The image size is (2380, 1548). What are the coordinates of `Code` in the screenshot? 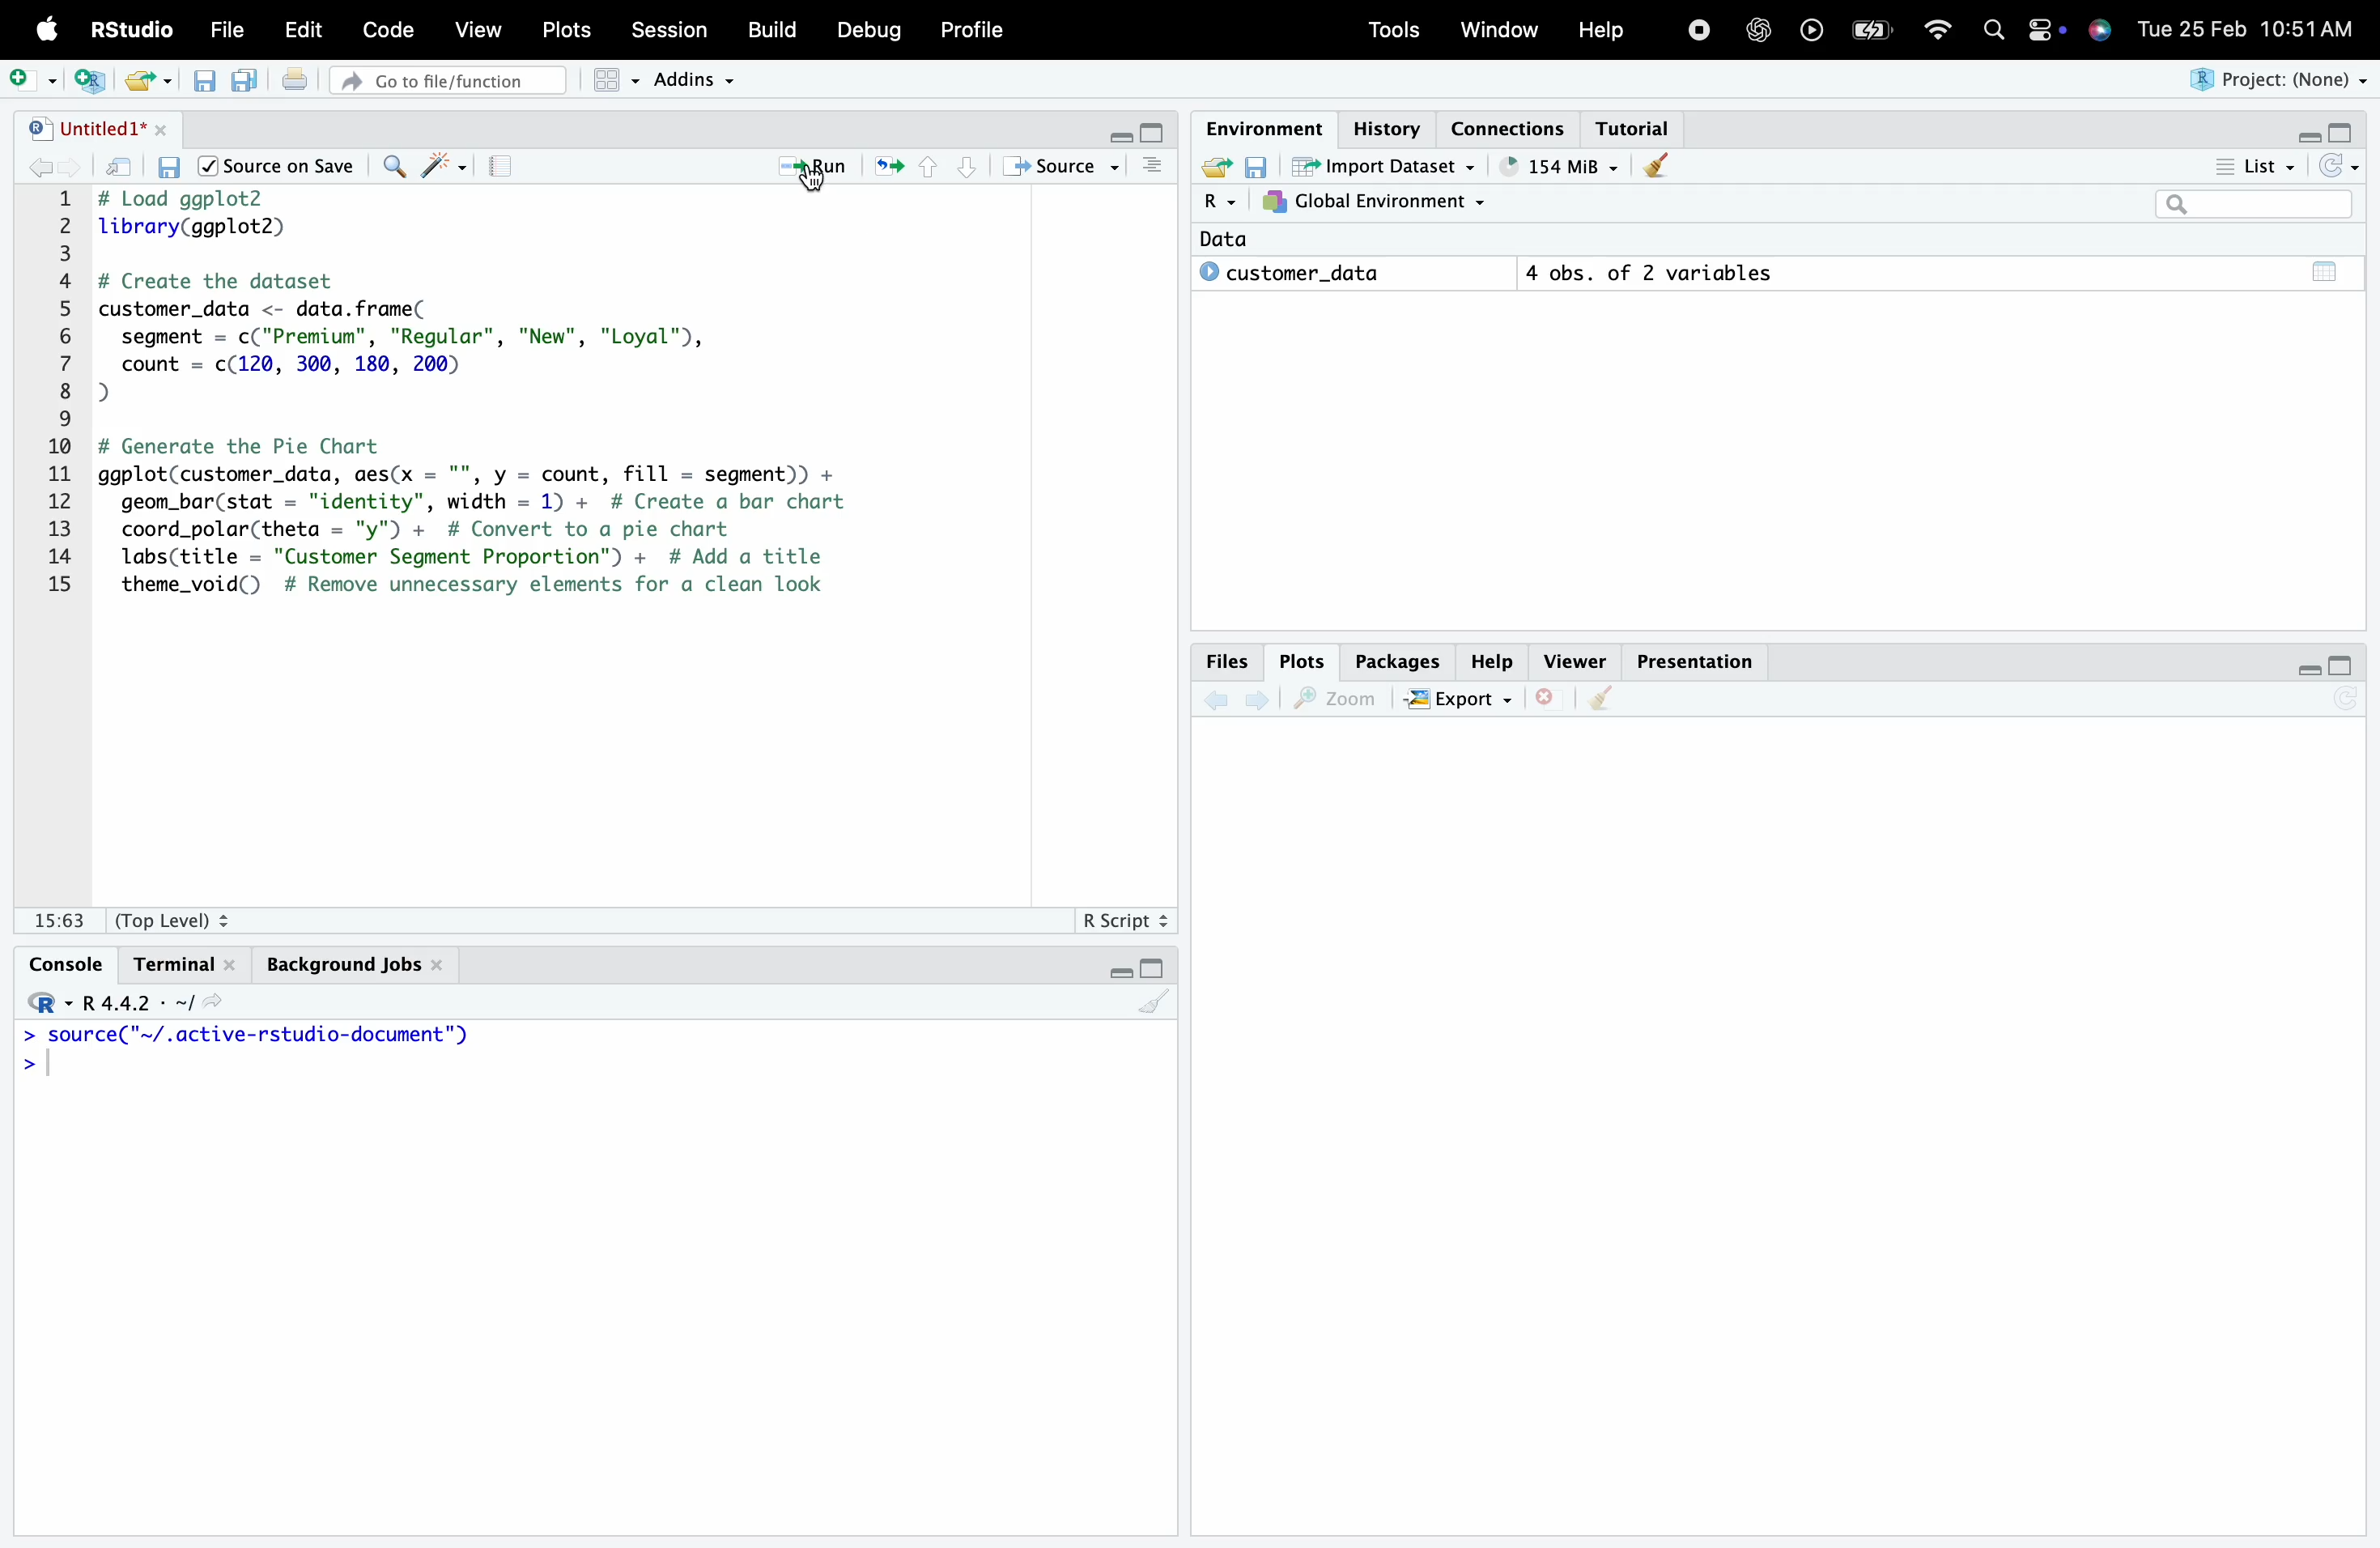 It's located at (393, 29).